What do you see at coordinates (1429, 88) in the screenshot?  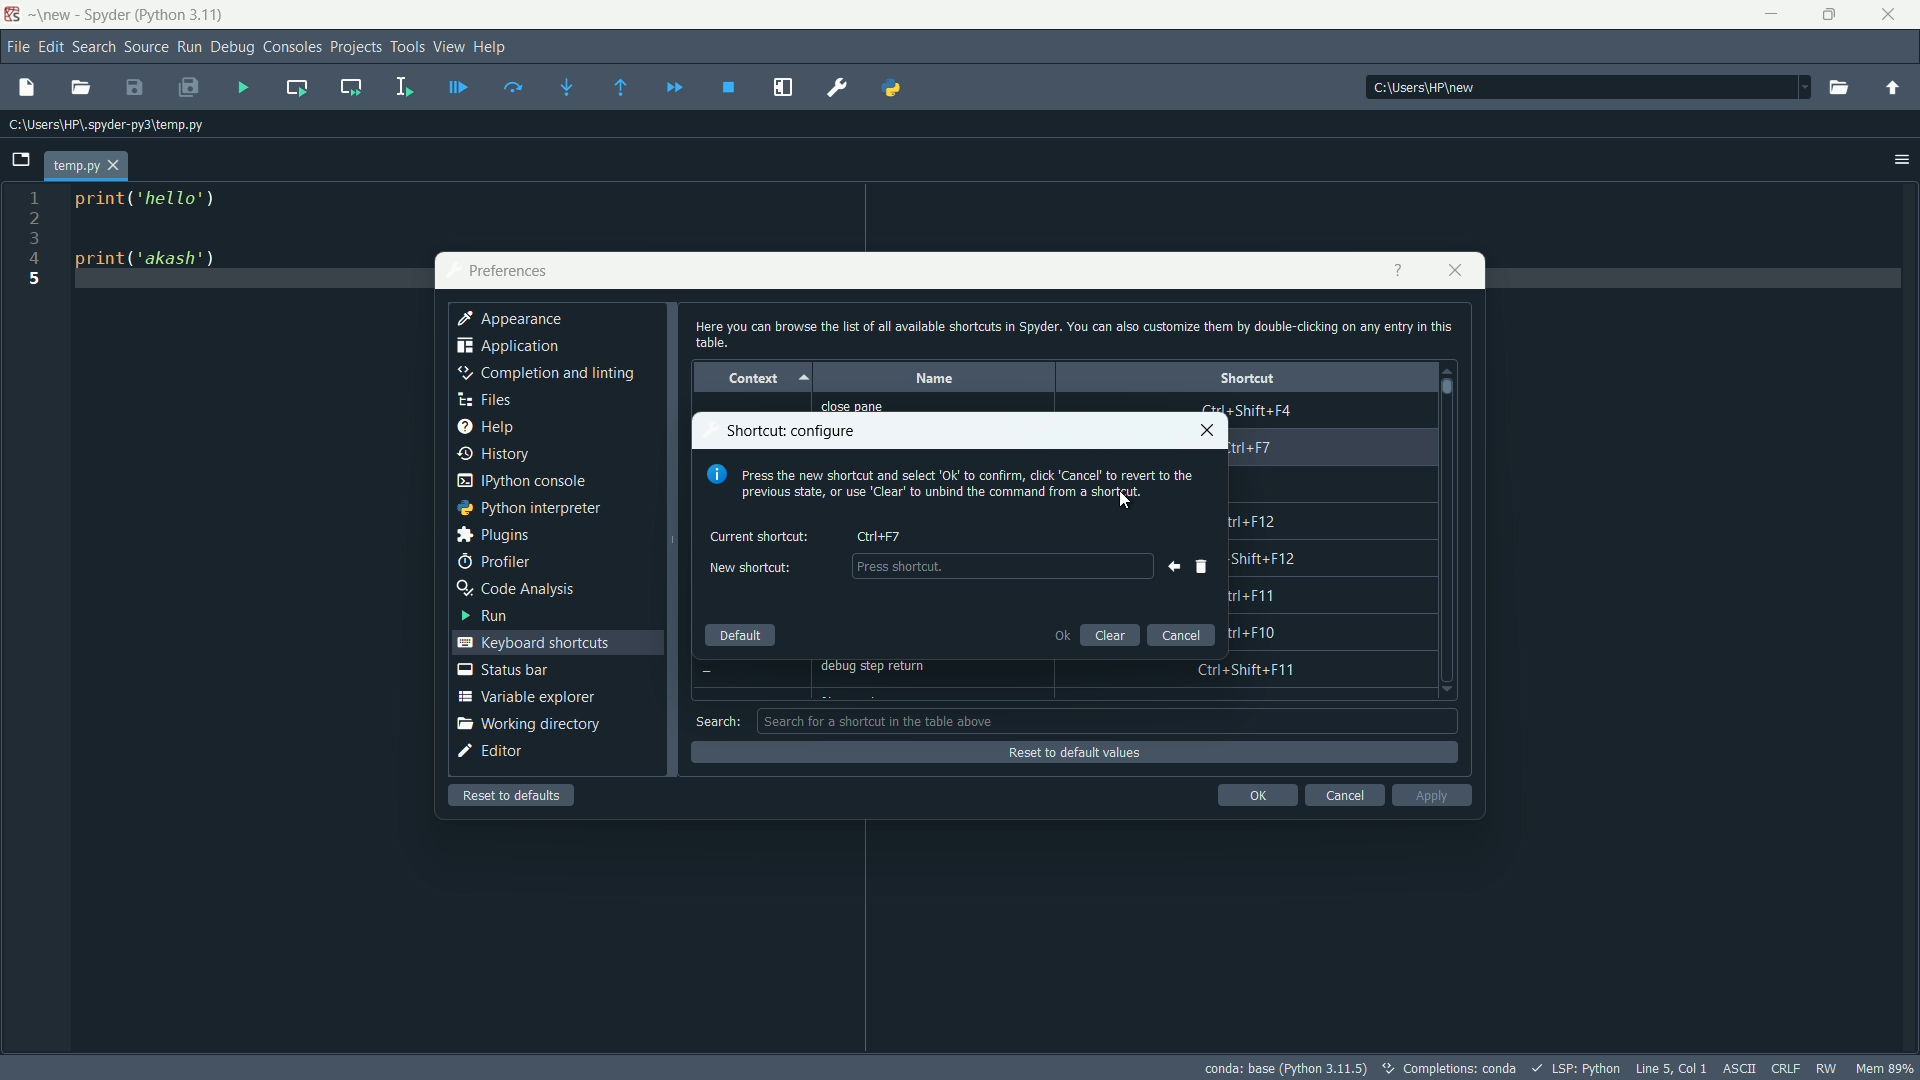 I see `directory` at bounding box center [1429, 88].